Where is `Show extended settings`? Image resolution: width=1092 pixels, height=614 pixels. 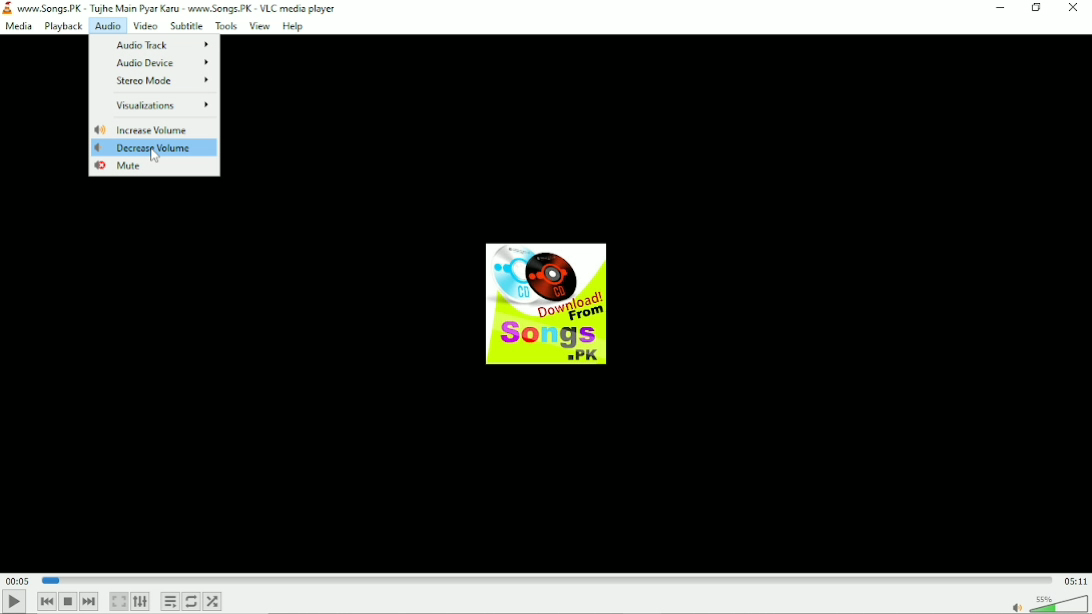
Show extended settings is located at coordinates (142, 602).